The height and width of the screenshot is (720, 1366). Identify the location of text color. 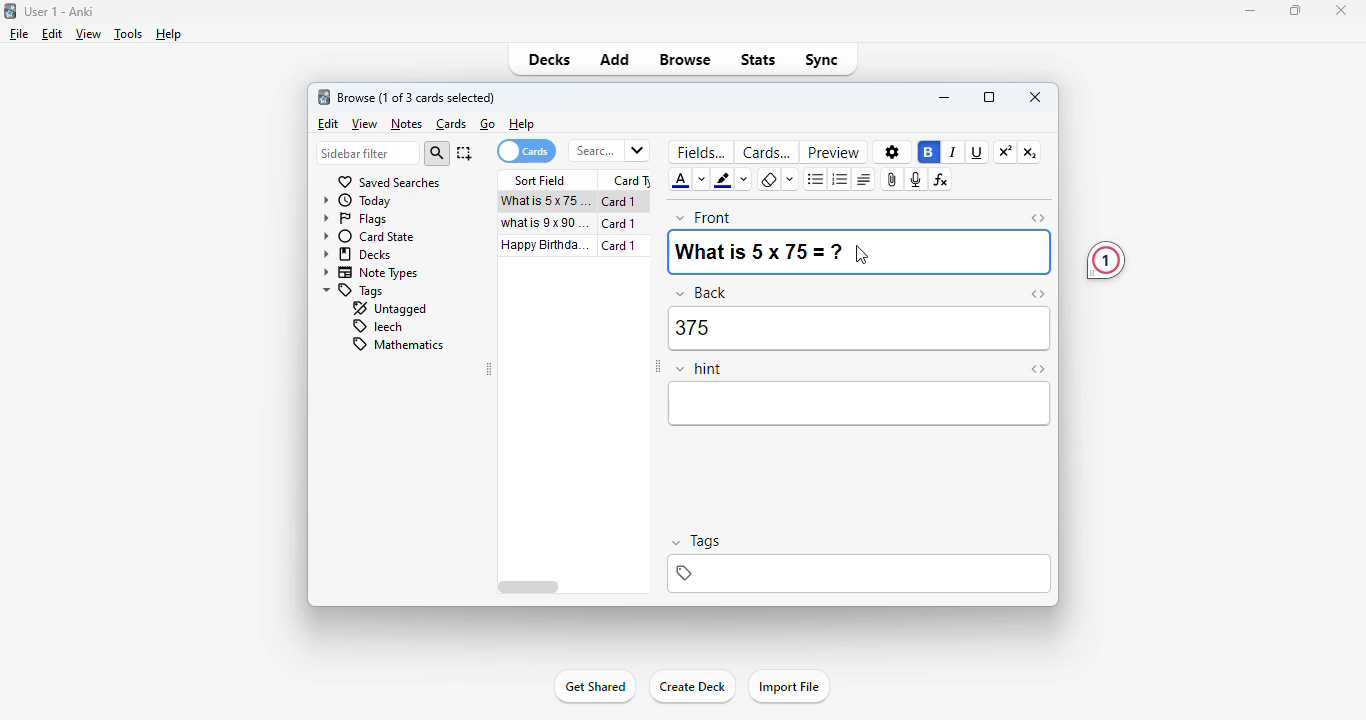
(680, 181).